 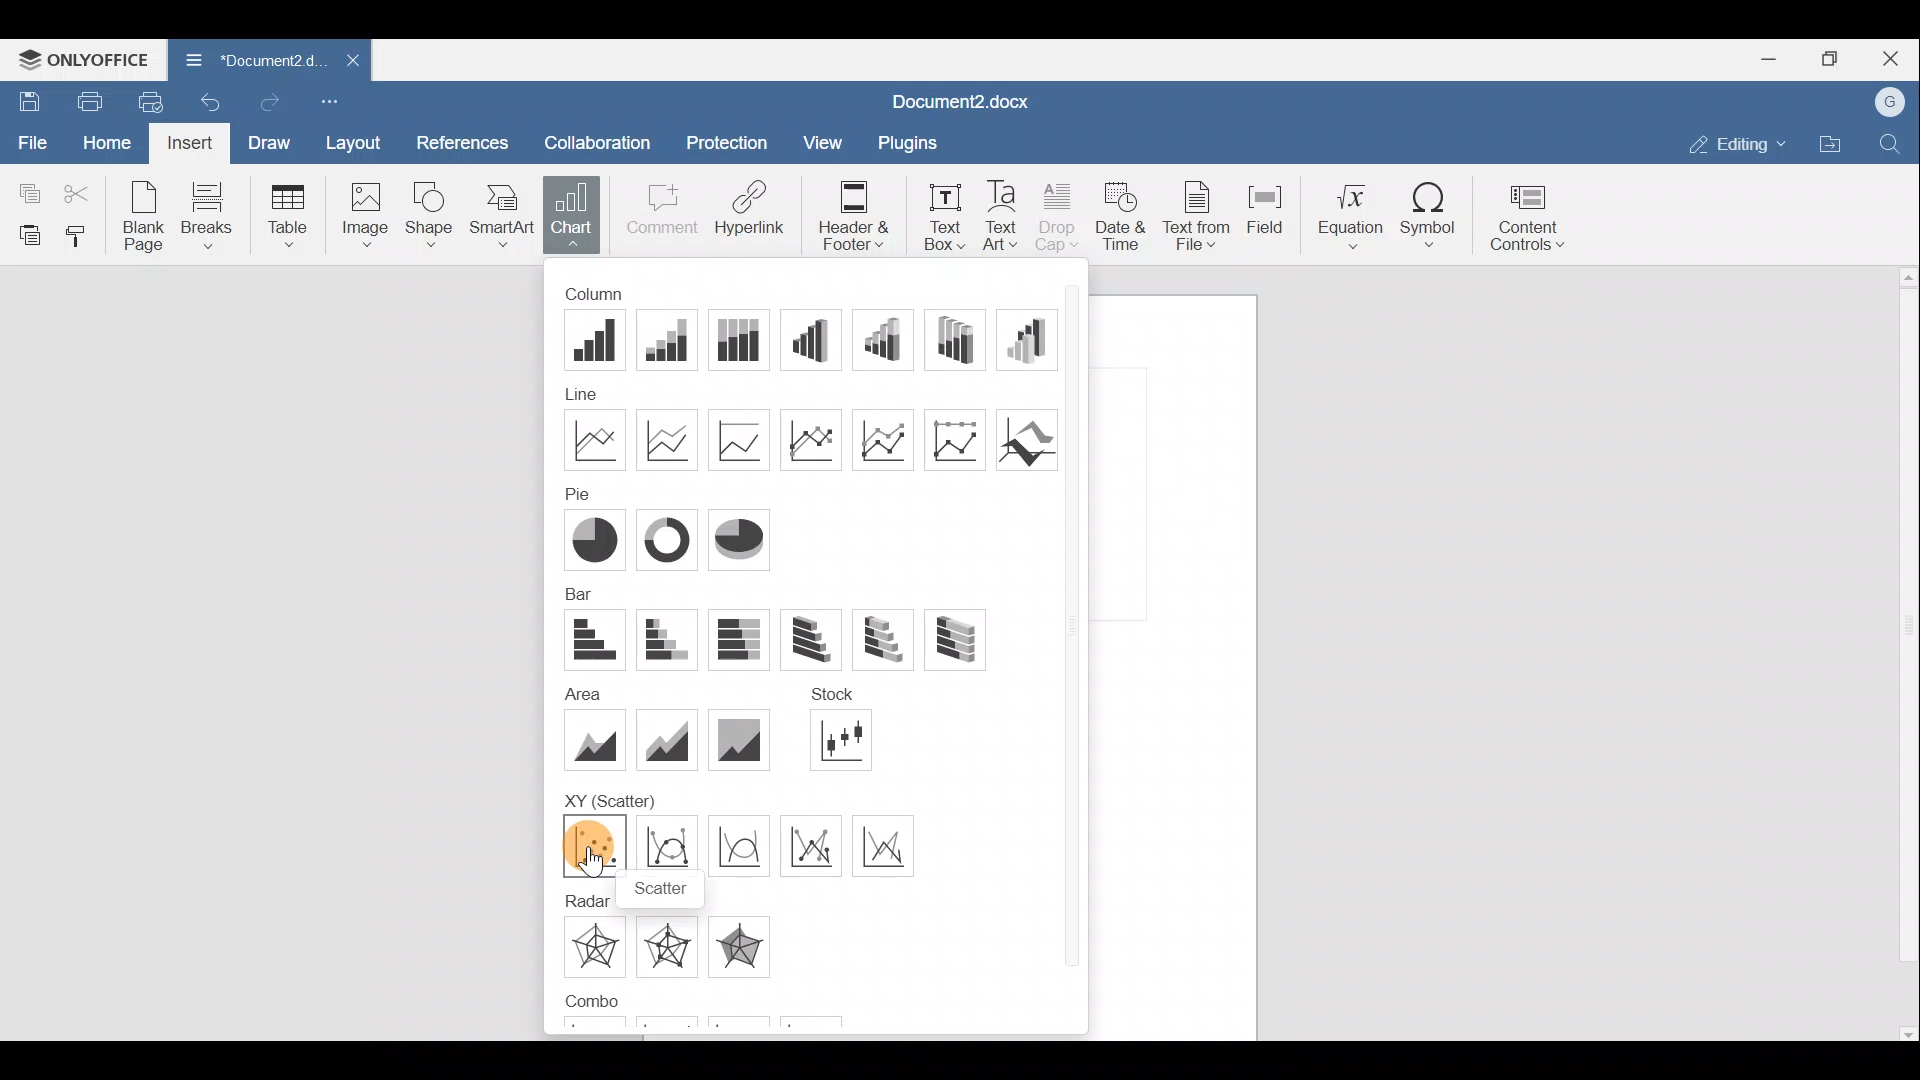 I want to click on Cursor on Insert, so click(x=187, y=143).